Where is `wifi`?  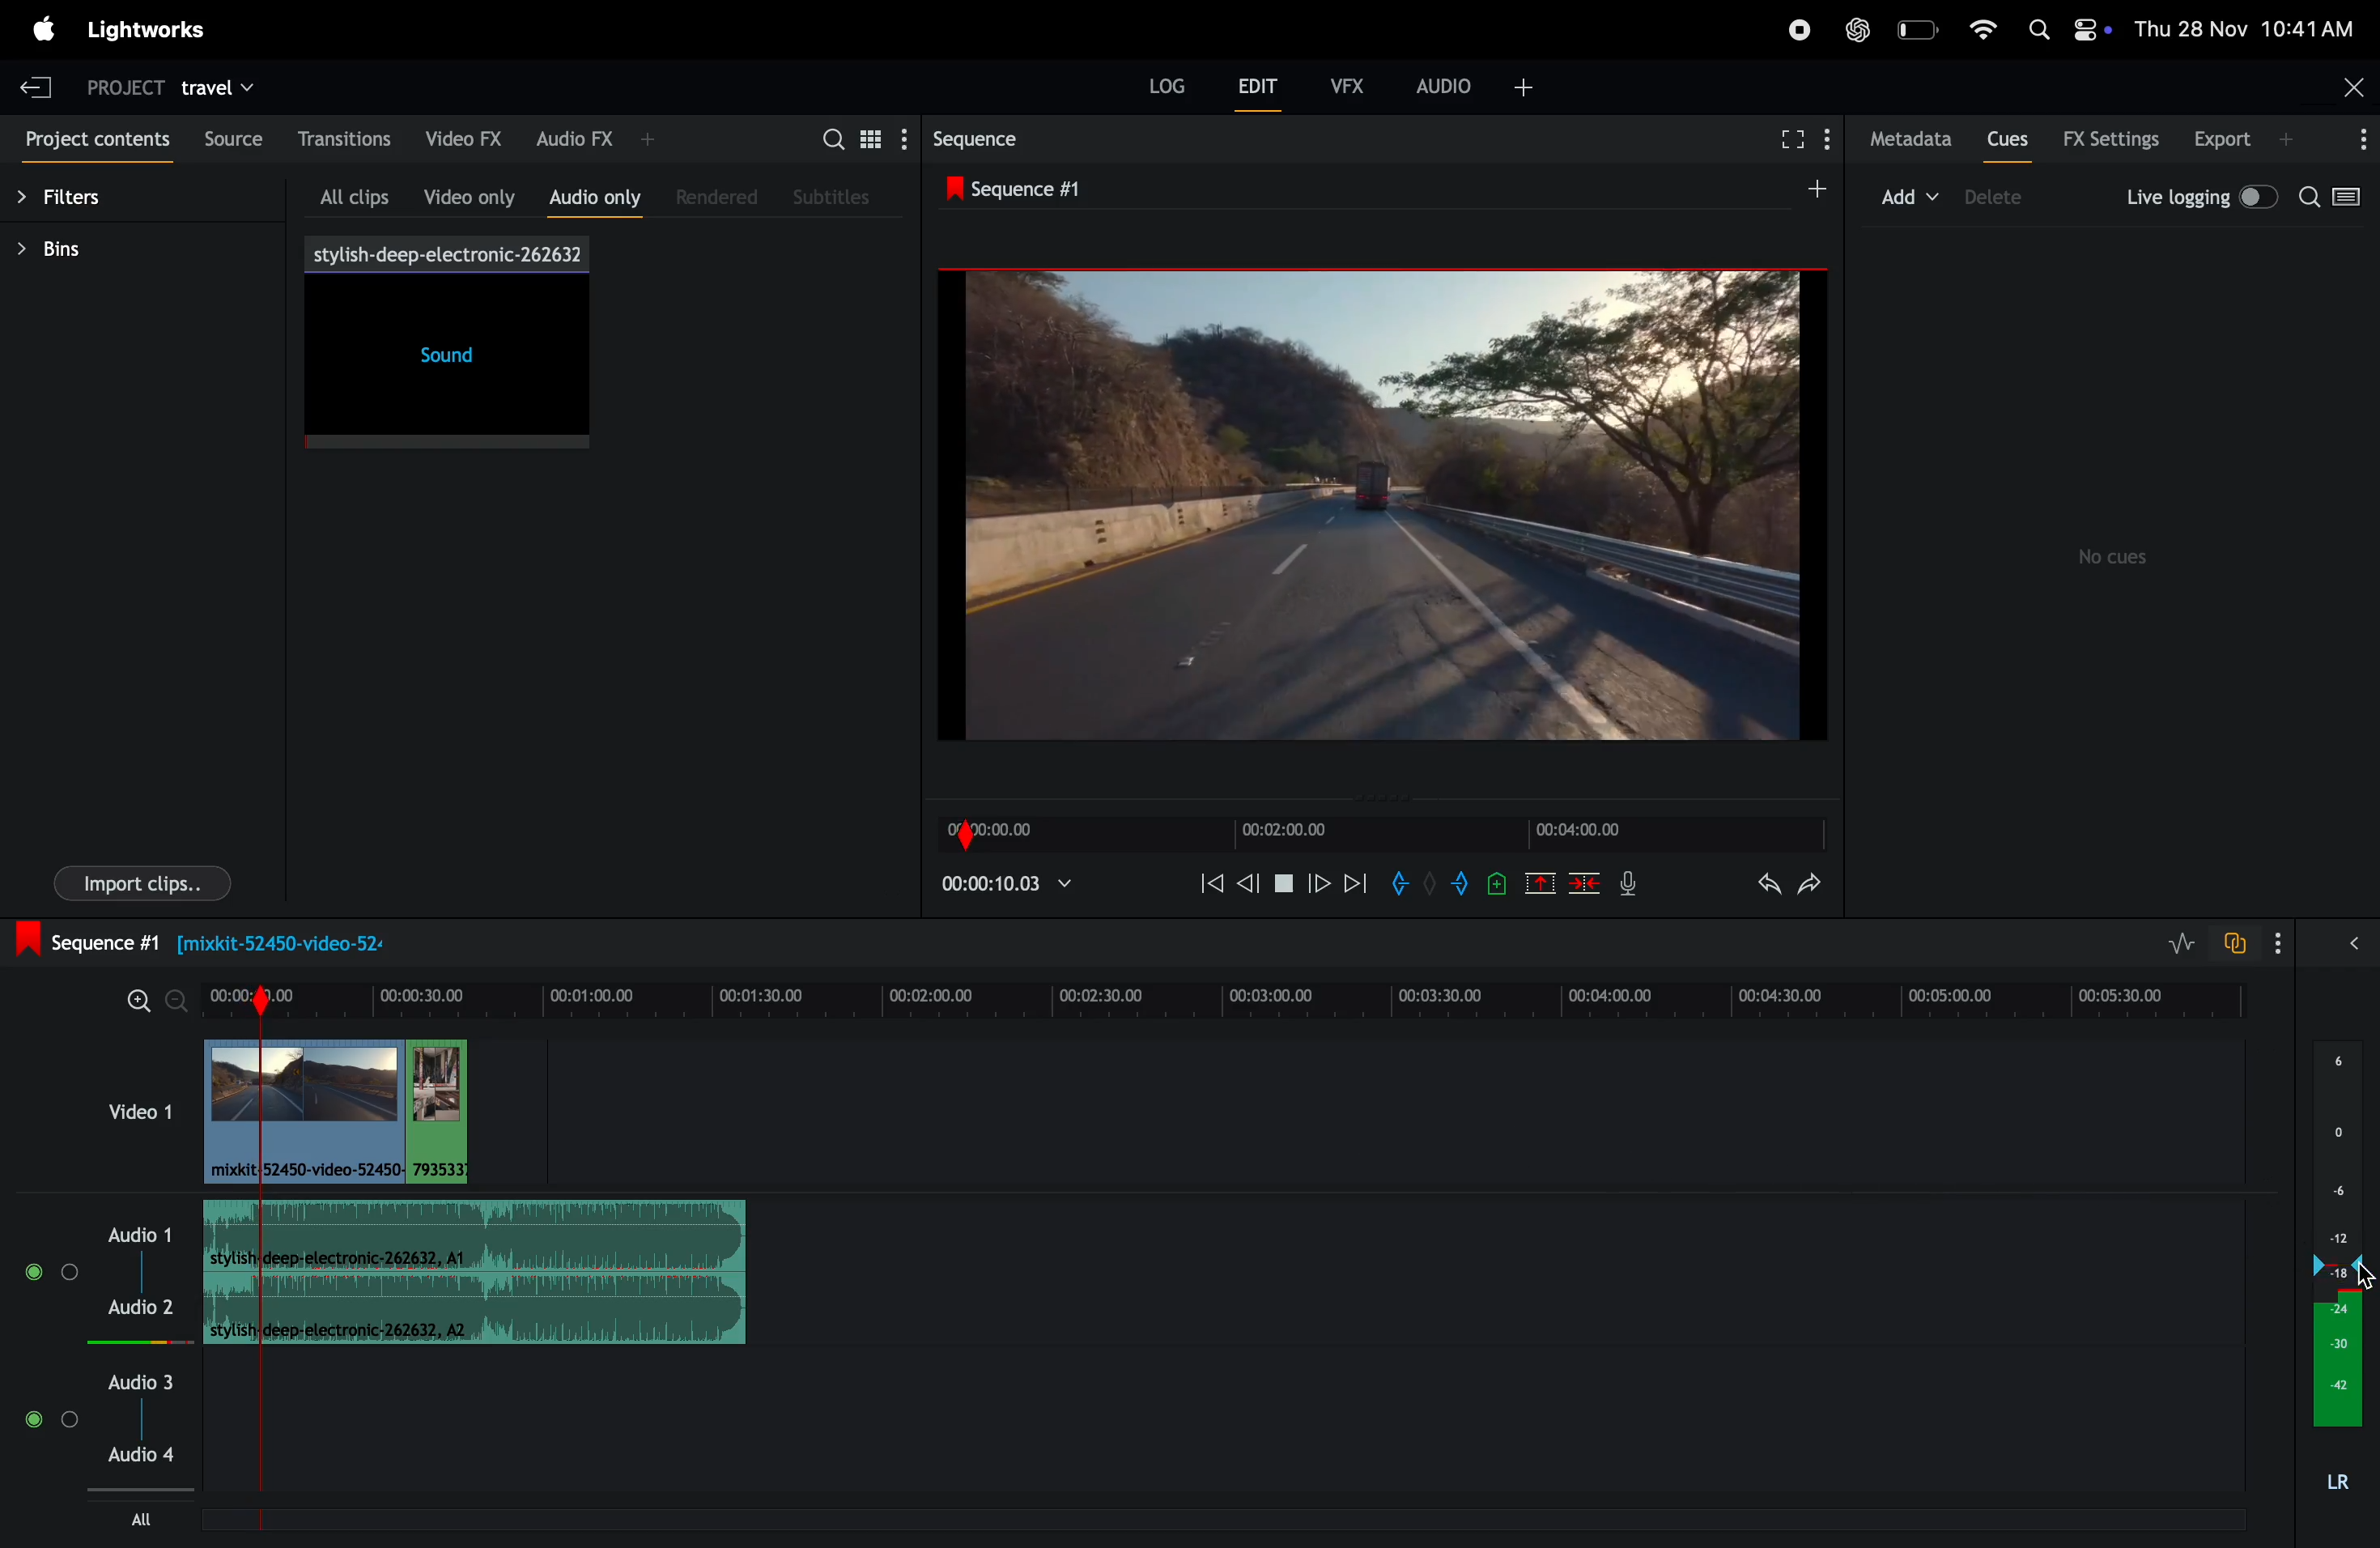 wifi is located at coordinates (1983, 28).